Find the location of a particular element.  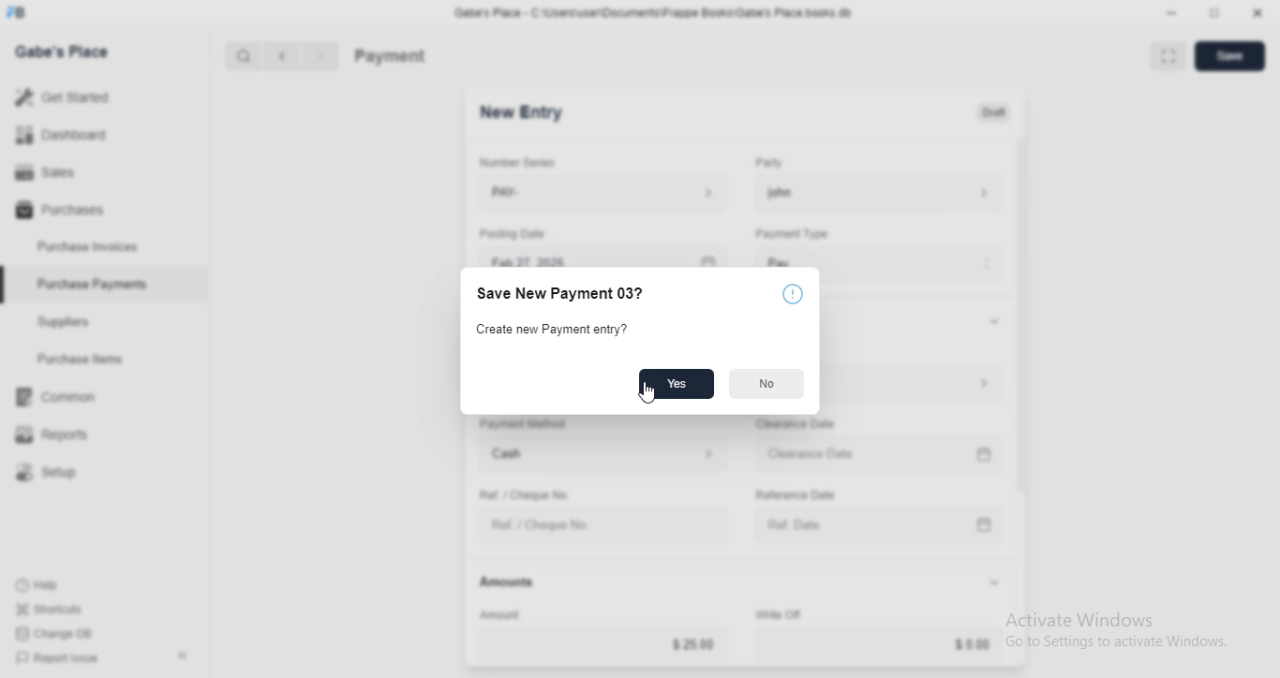

Notice is located at coordinates (792, 293).